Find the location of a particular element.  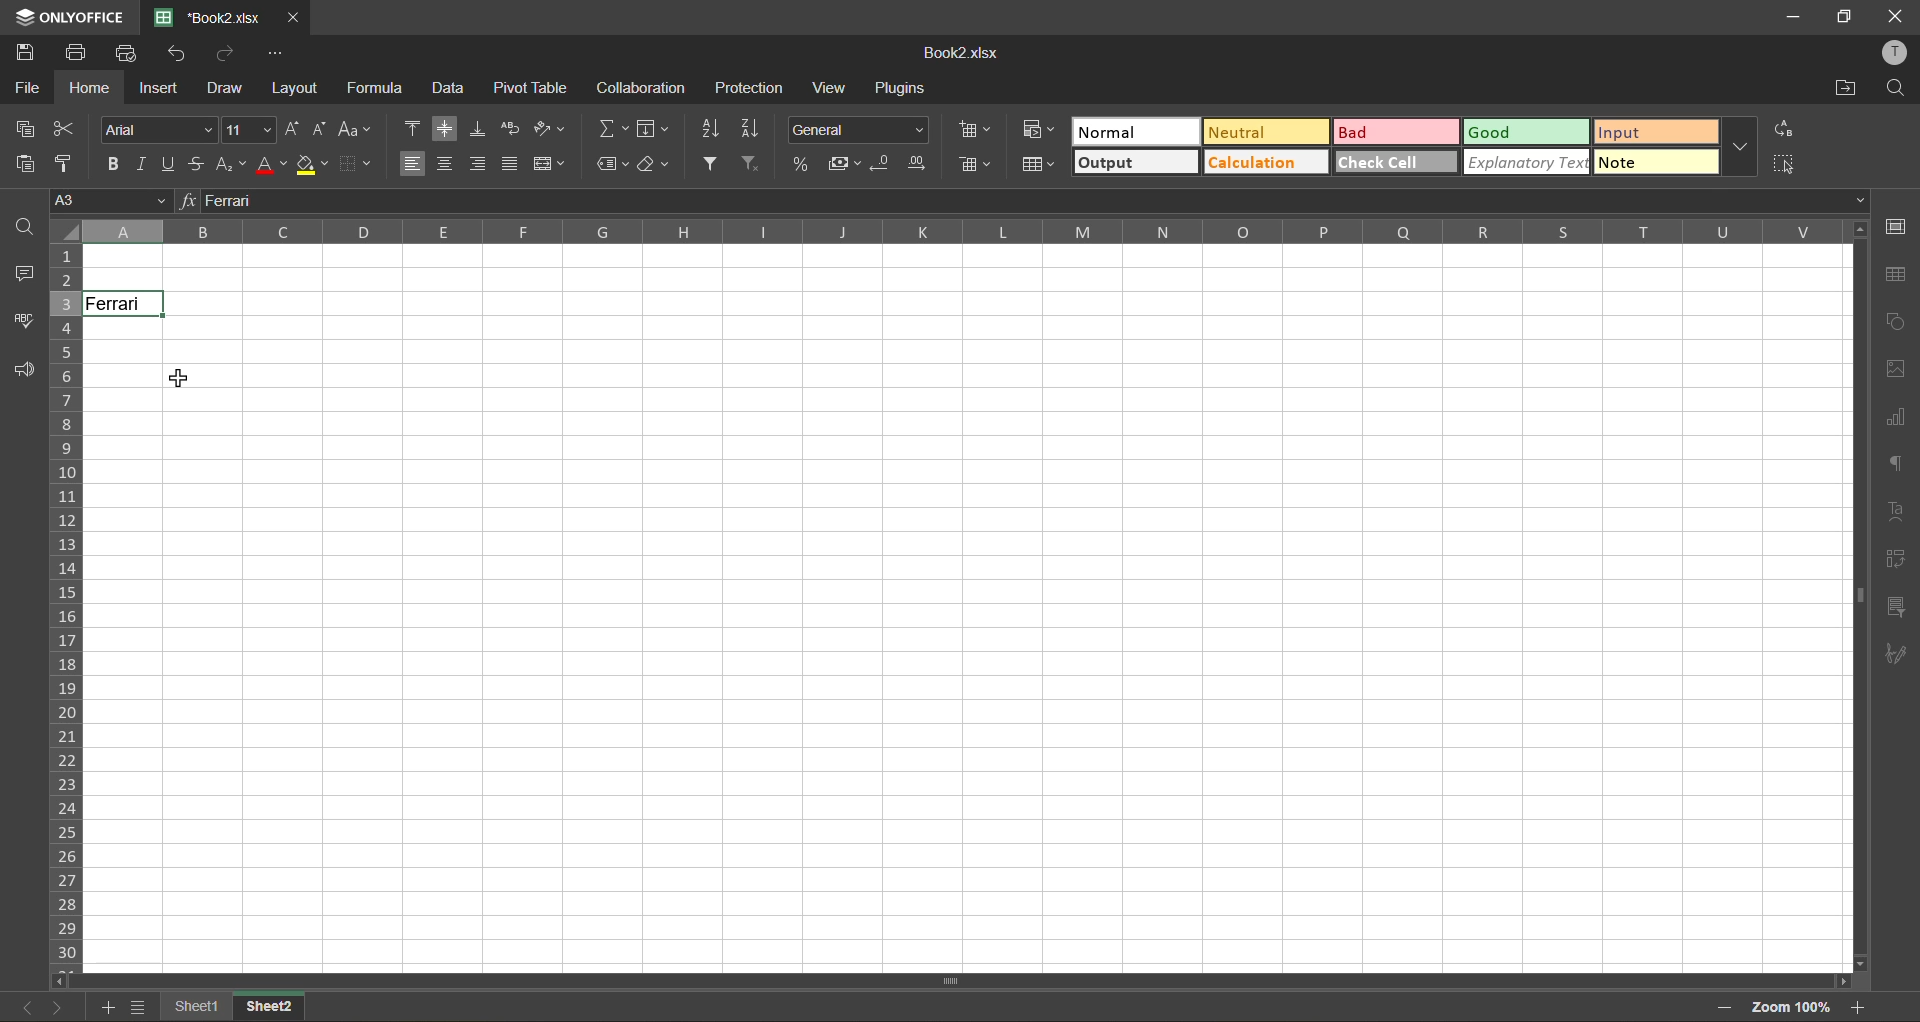

protection is located at coordinates (747, 88).